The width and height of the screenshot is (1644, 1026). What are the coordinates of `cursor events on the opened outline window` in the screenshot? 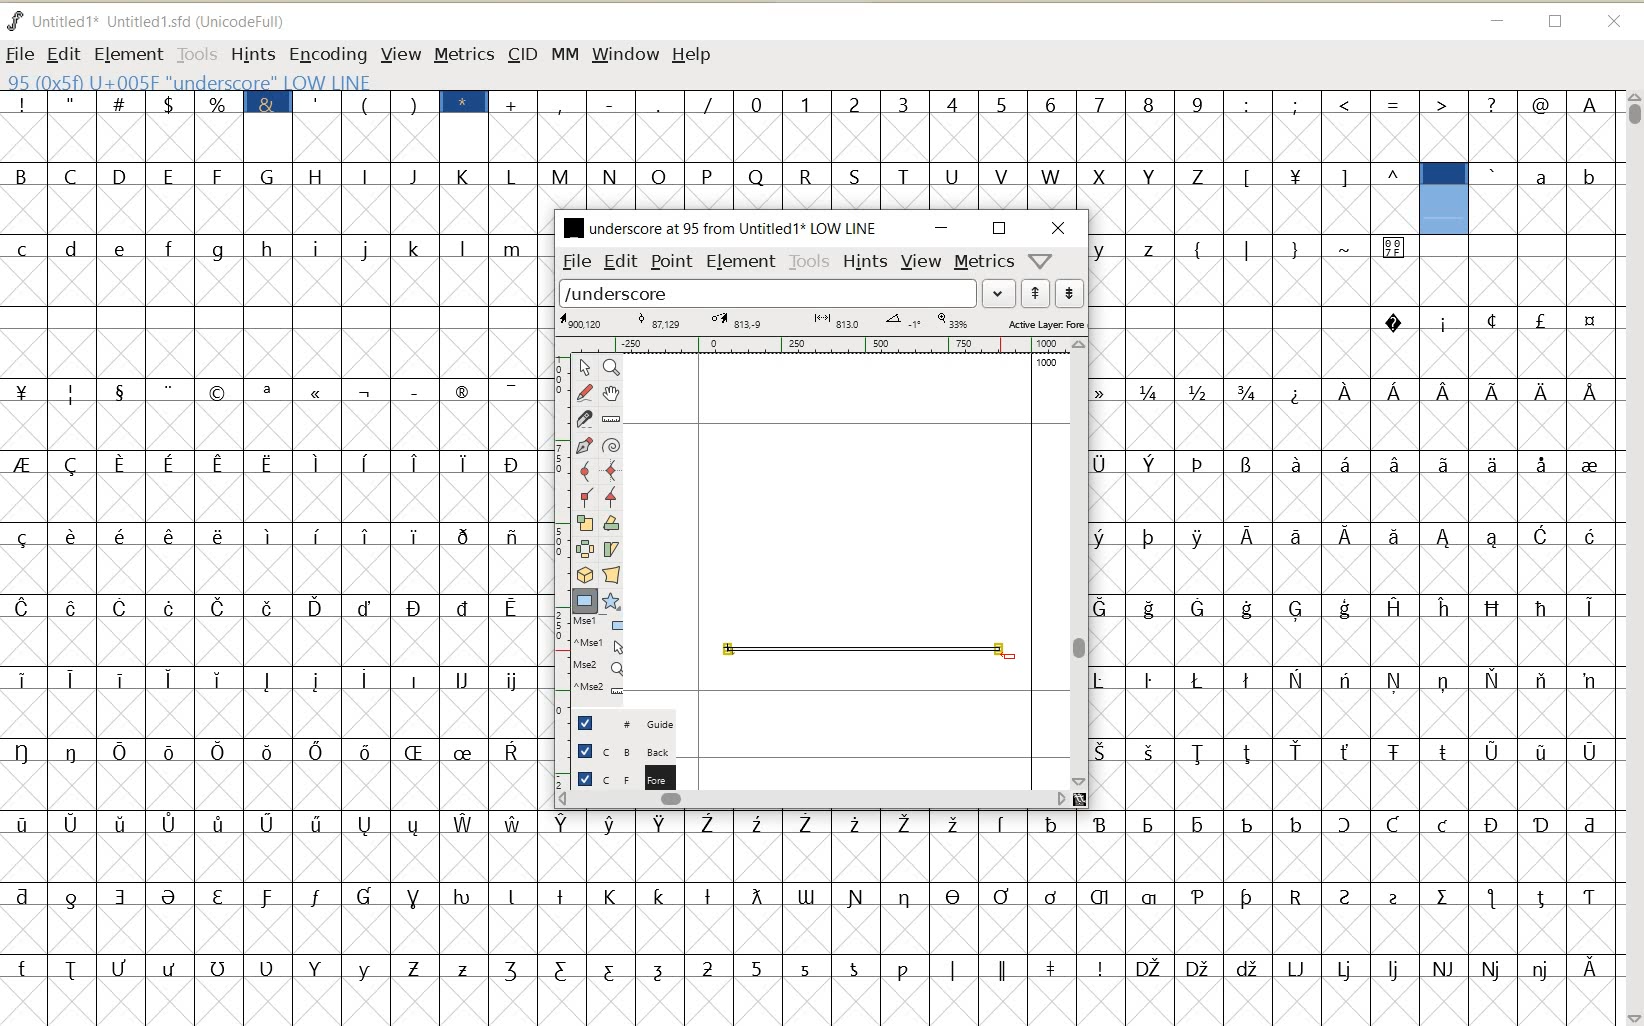 It's located at (599, 657).